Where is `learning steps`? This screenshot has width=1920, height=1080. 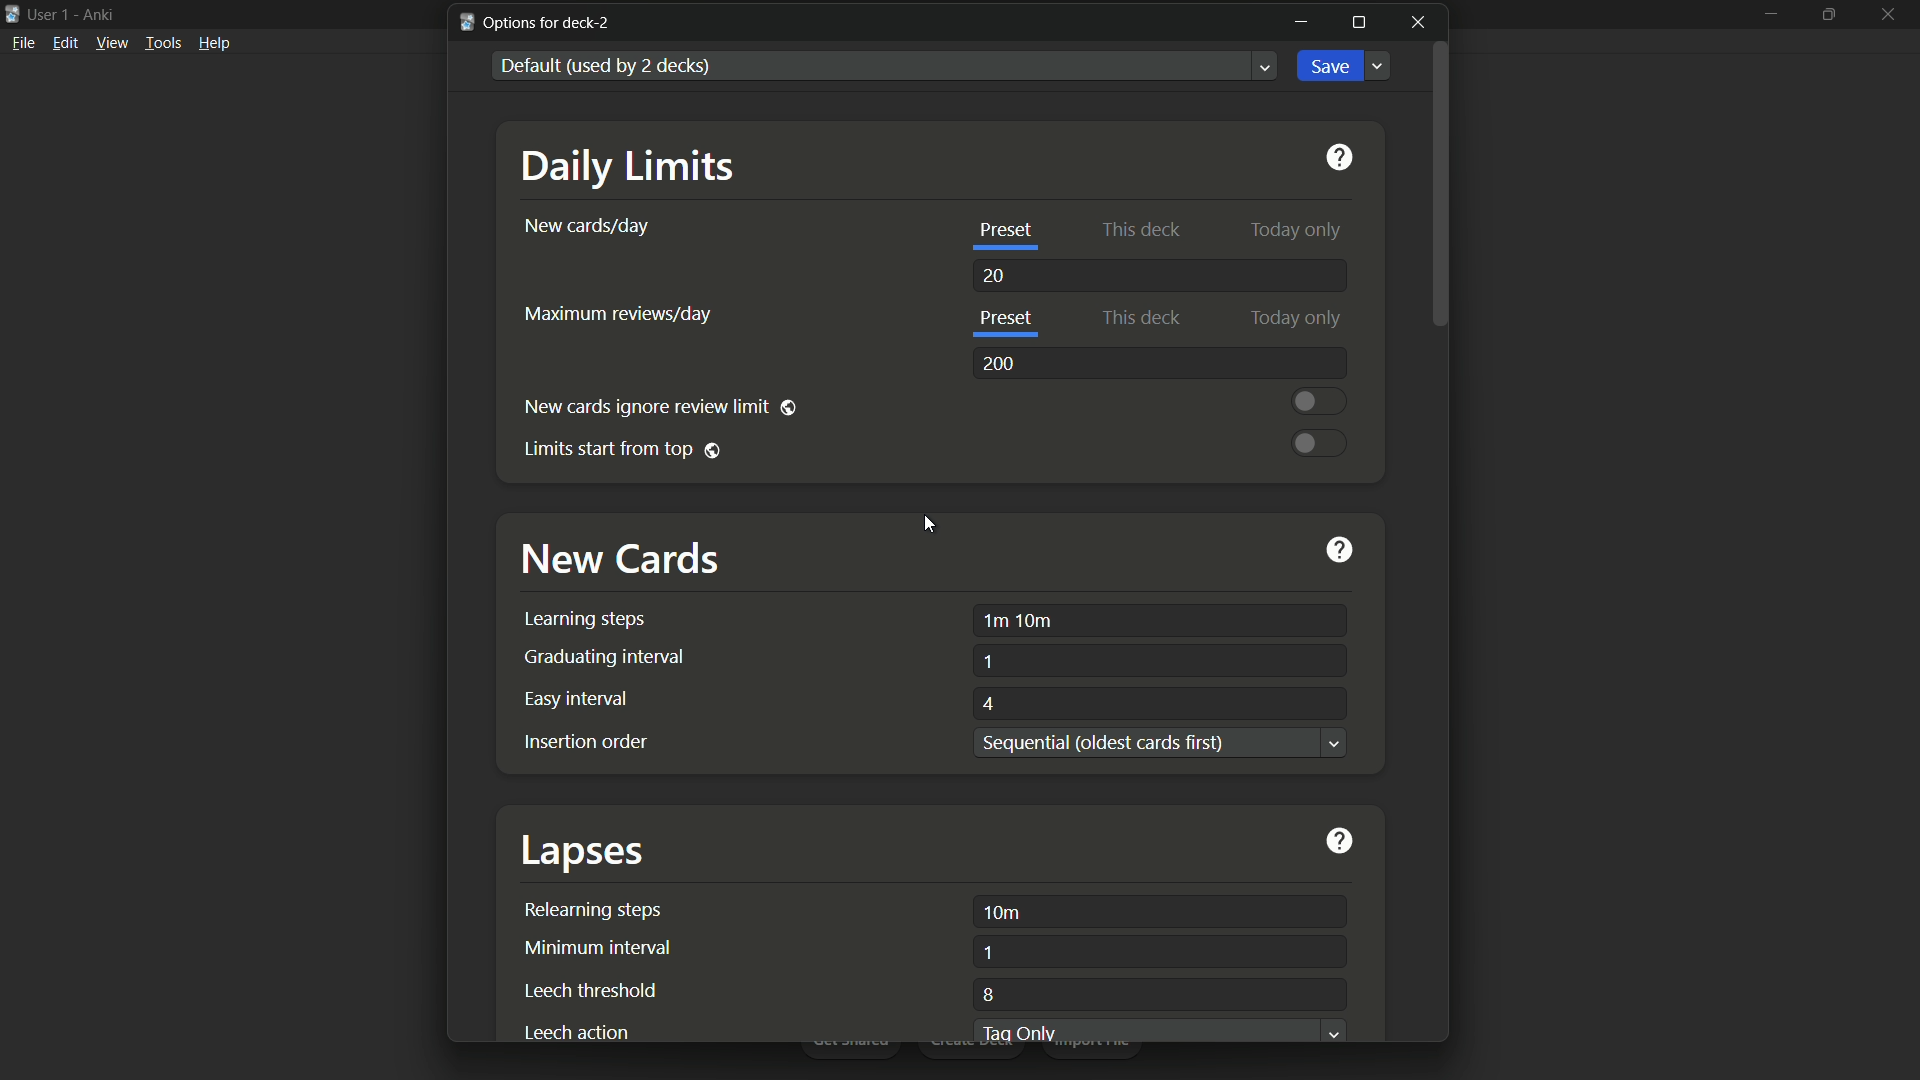
learning steps is located at coordinates (578, 620).